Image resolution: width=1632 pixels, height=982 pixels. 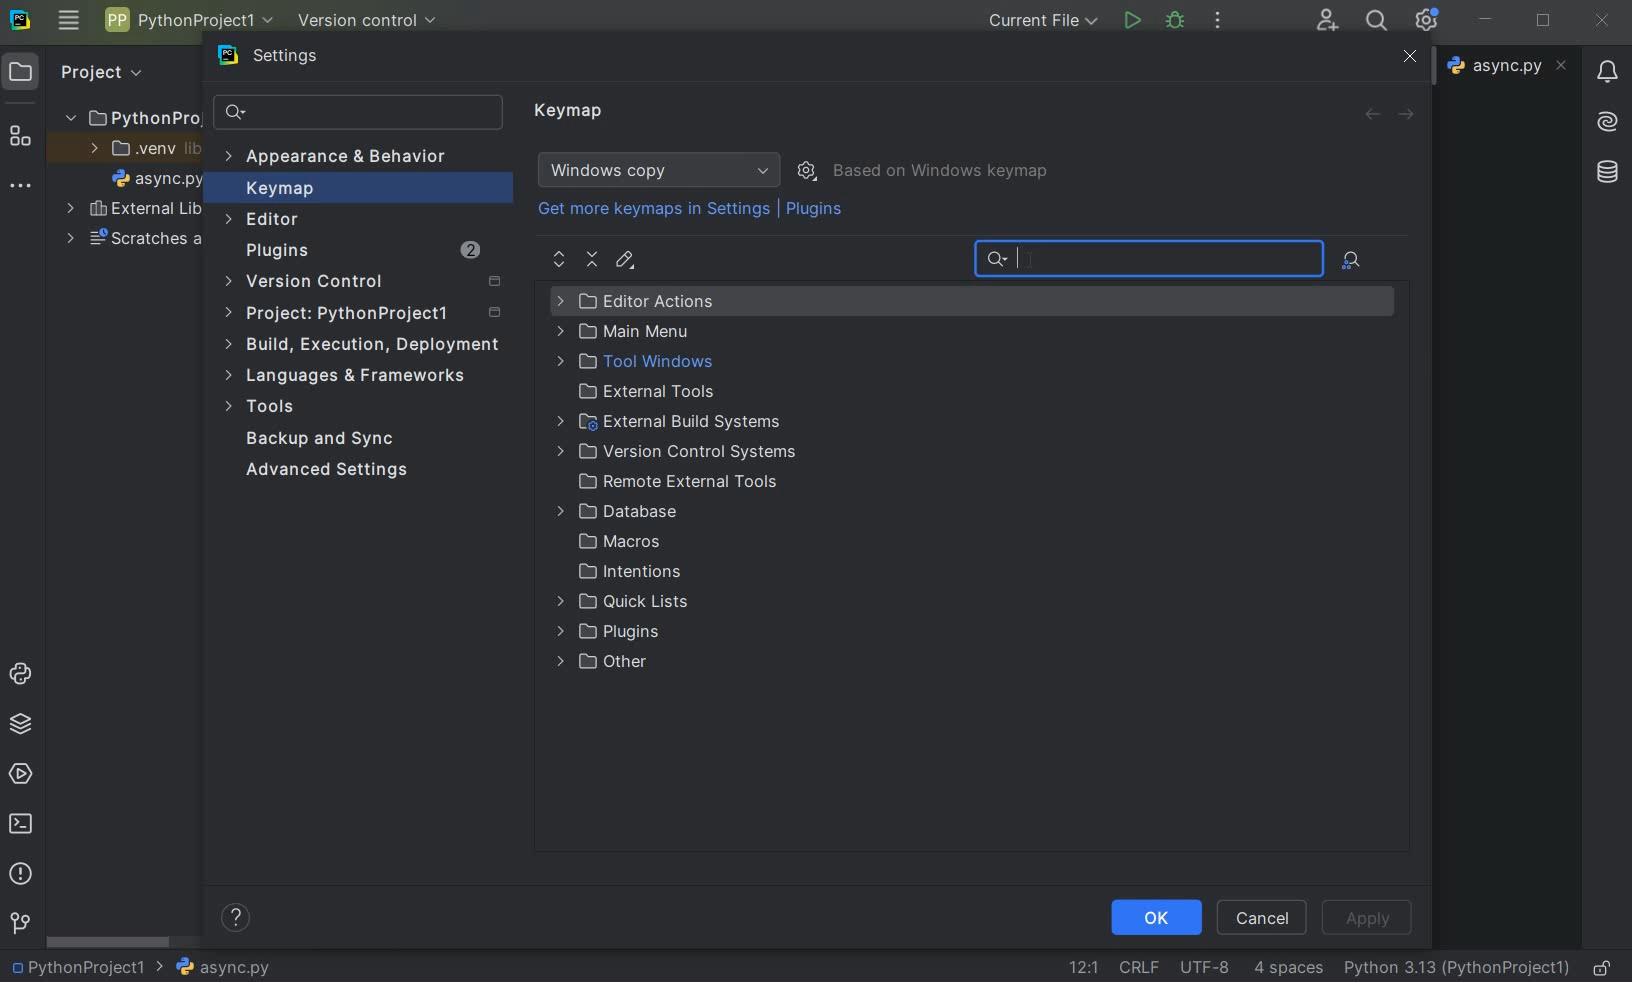 I want to click on main menu, so click(x=629, y=332).